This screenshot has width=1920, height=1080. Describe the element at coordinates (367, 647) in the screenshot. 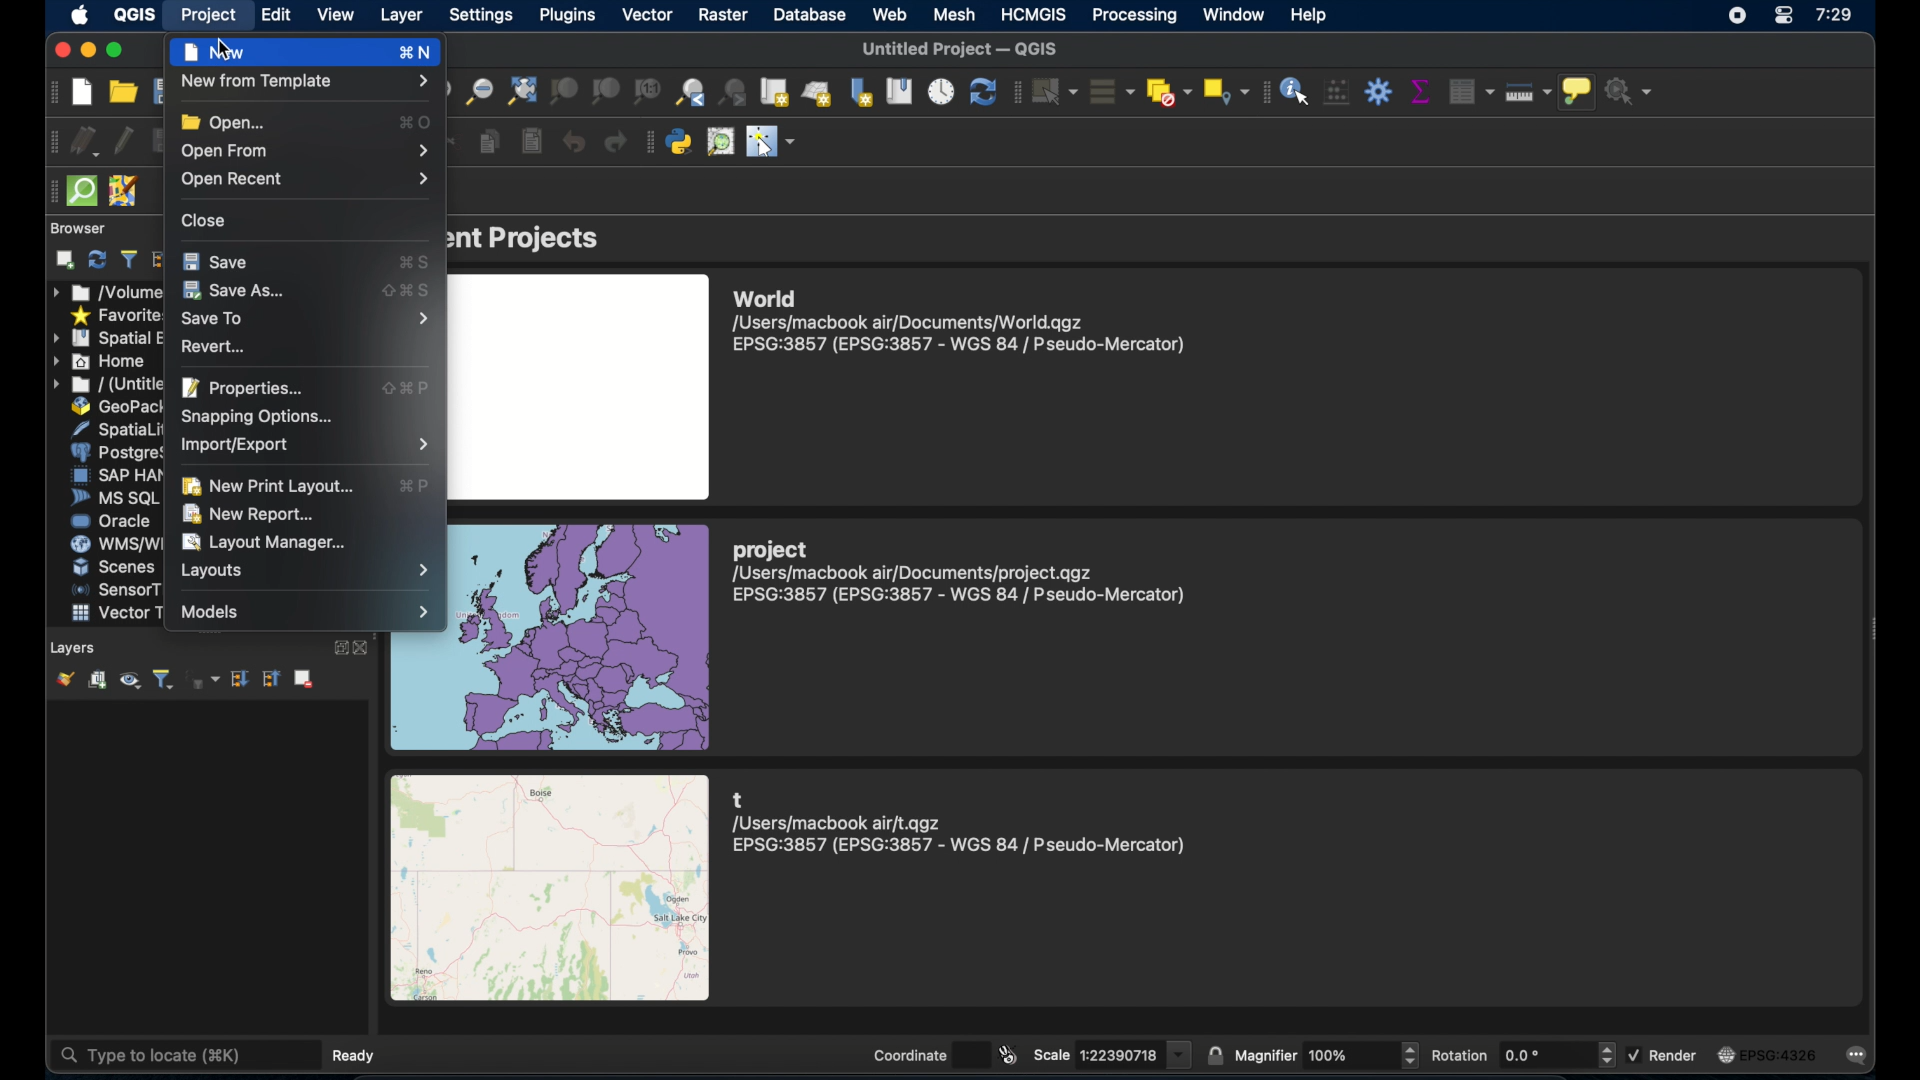

I see `close` at that location.